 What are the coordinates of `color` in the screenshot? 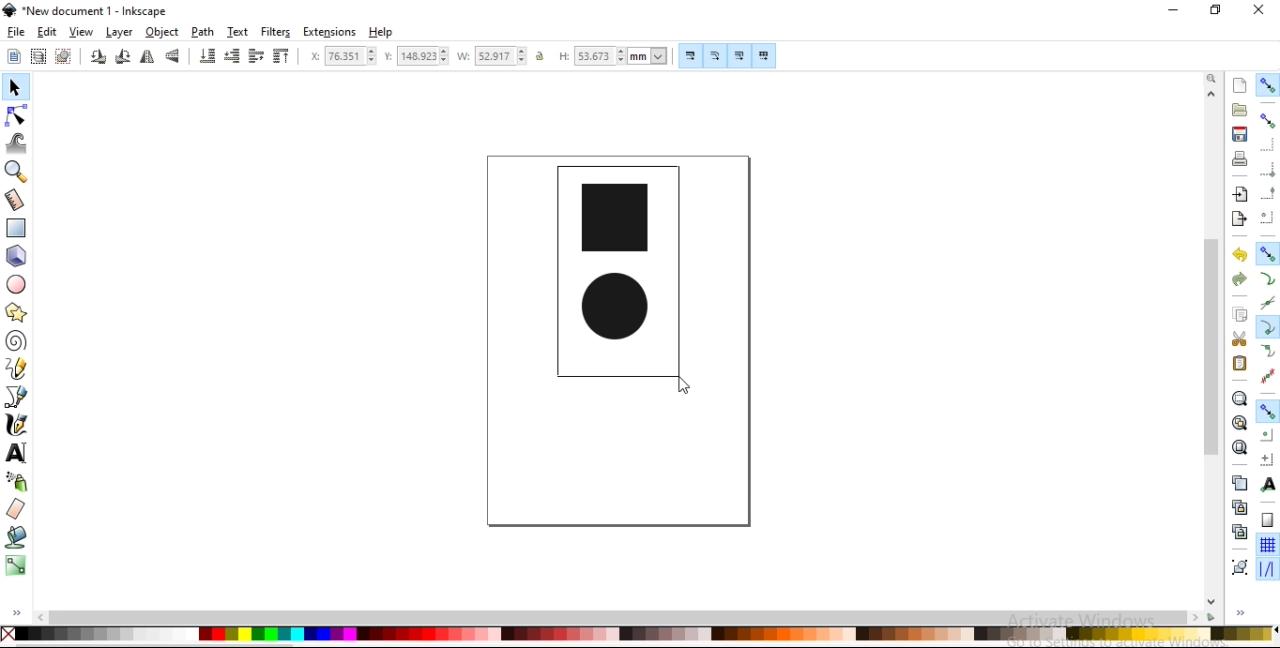 It's located at (639, 634).